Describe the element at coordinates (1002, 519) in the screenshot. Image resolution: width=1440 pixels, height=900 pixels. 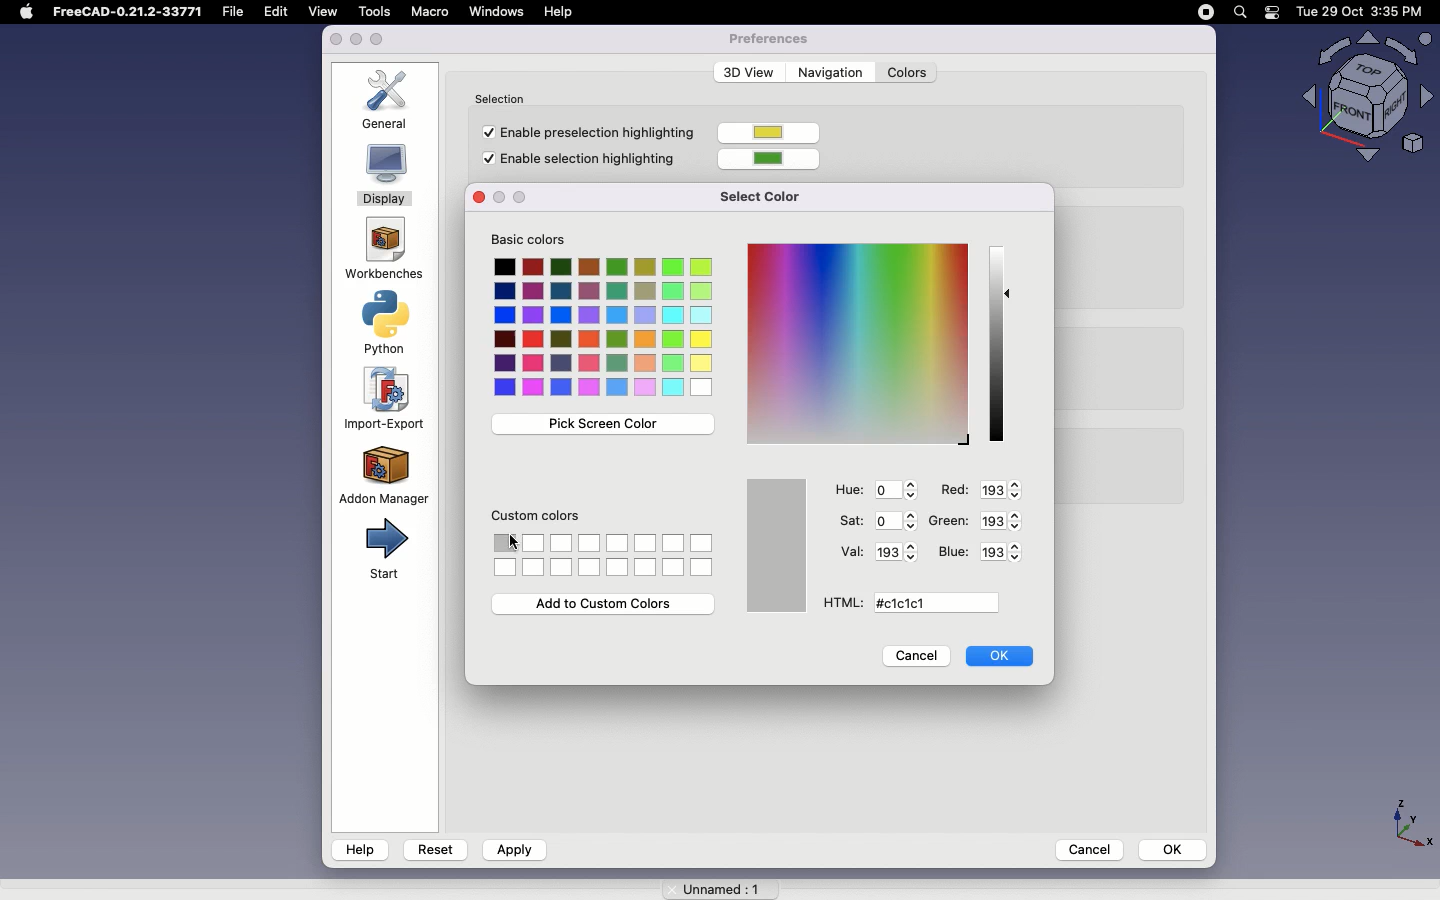
I see `193` at that location.